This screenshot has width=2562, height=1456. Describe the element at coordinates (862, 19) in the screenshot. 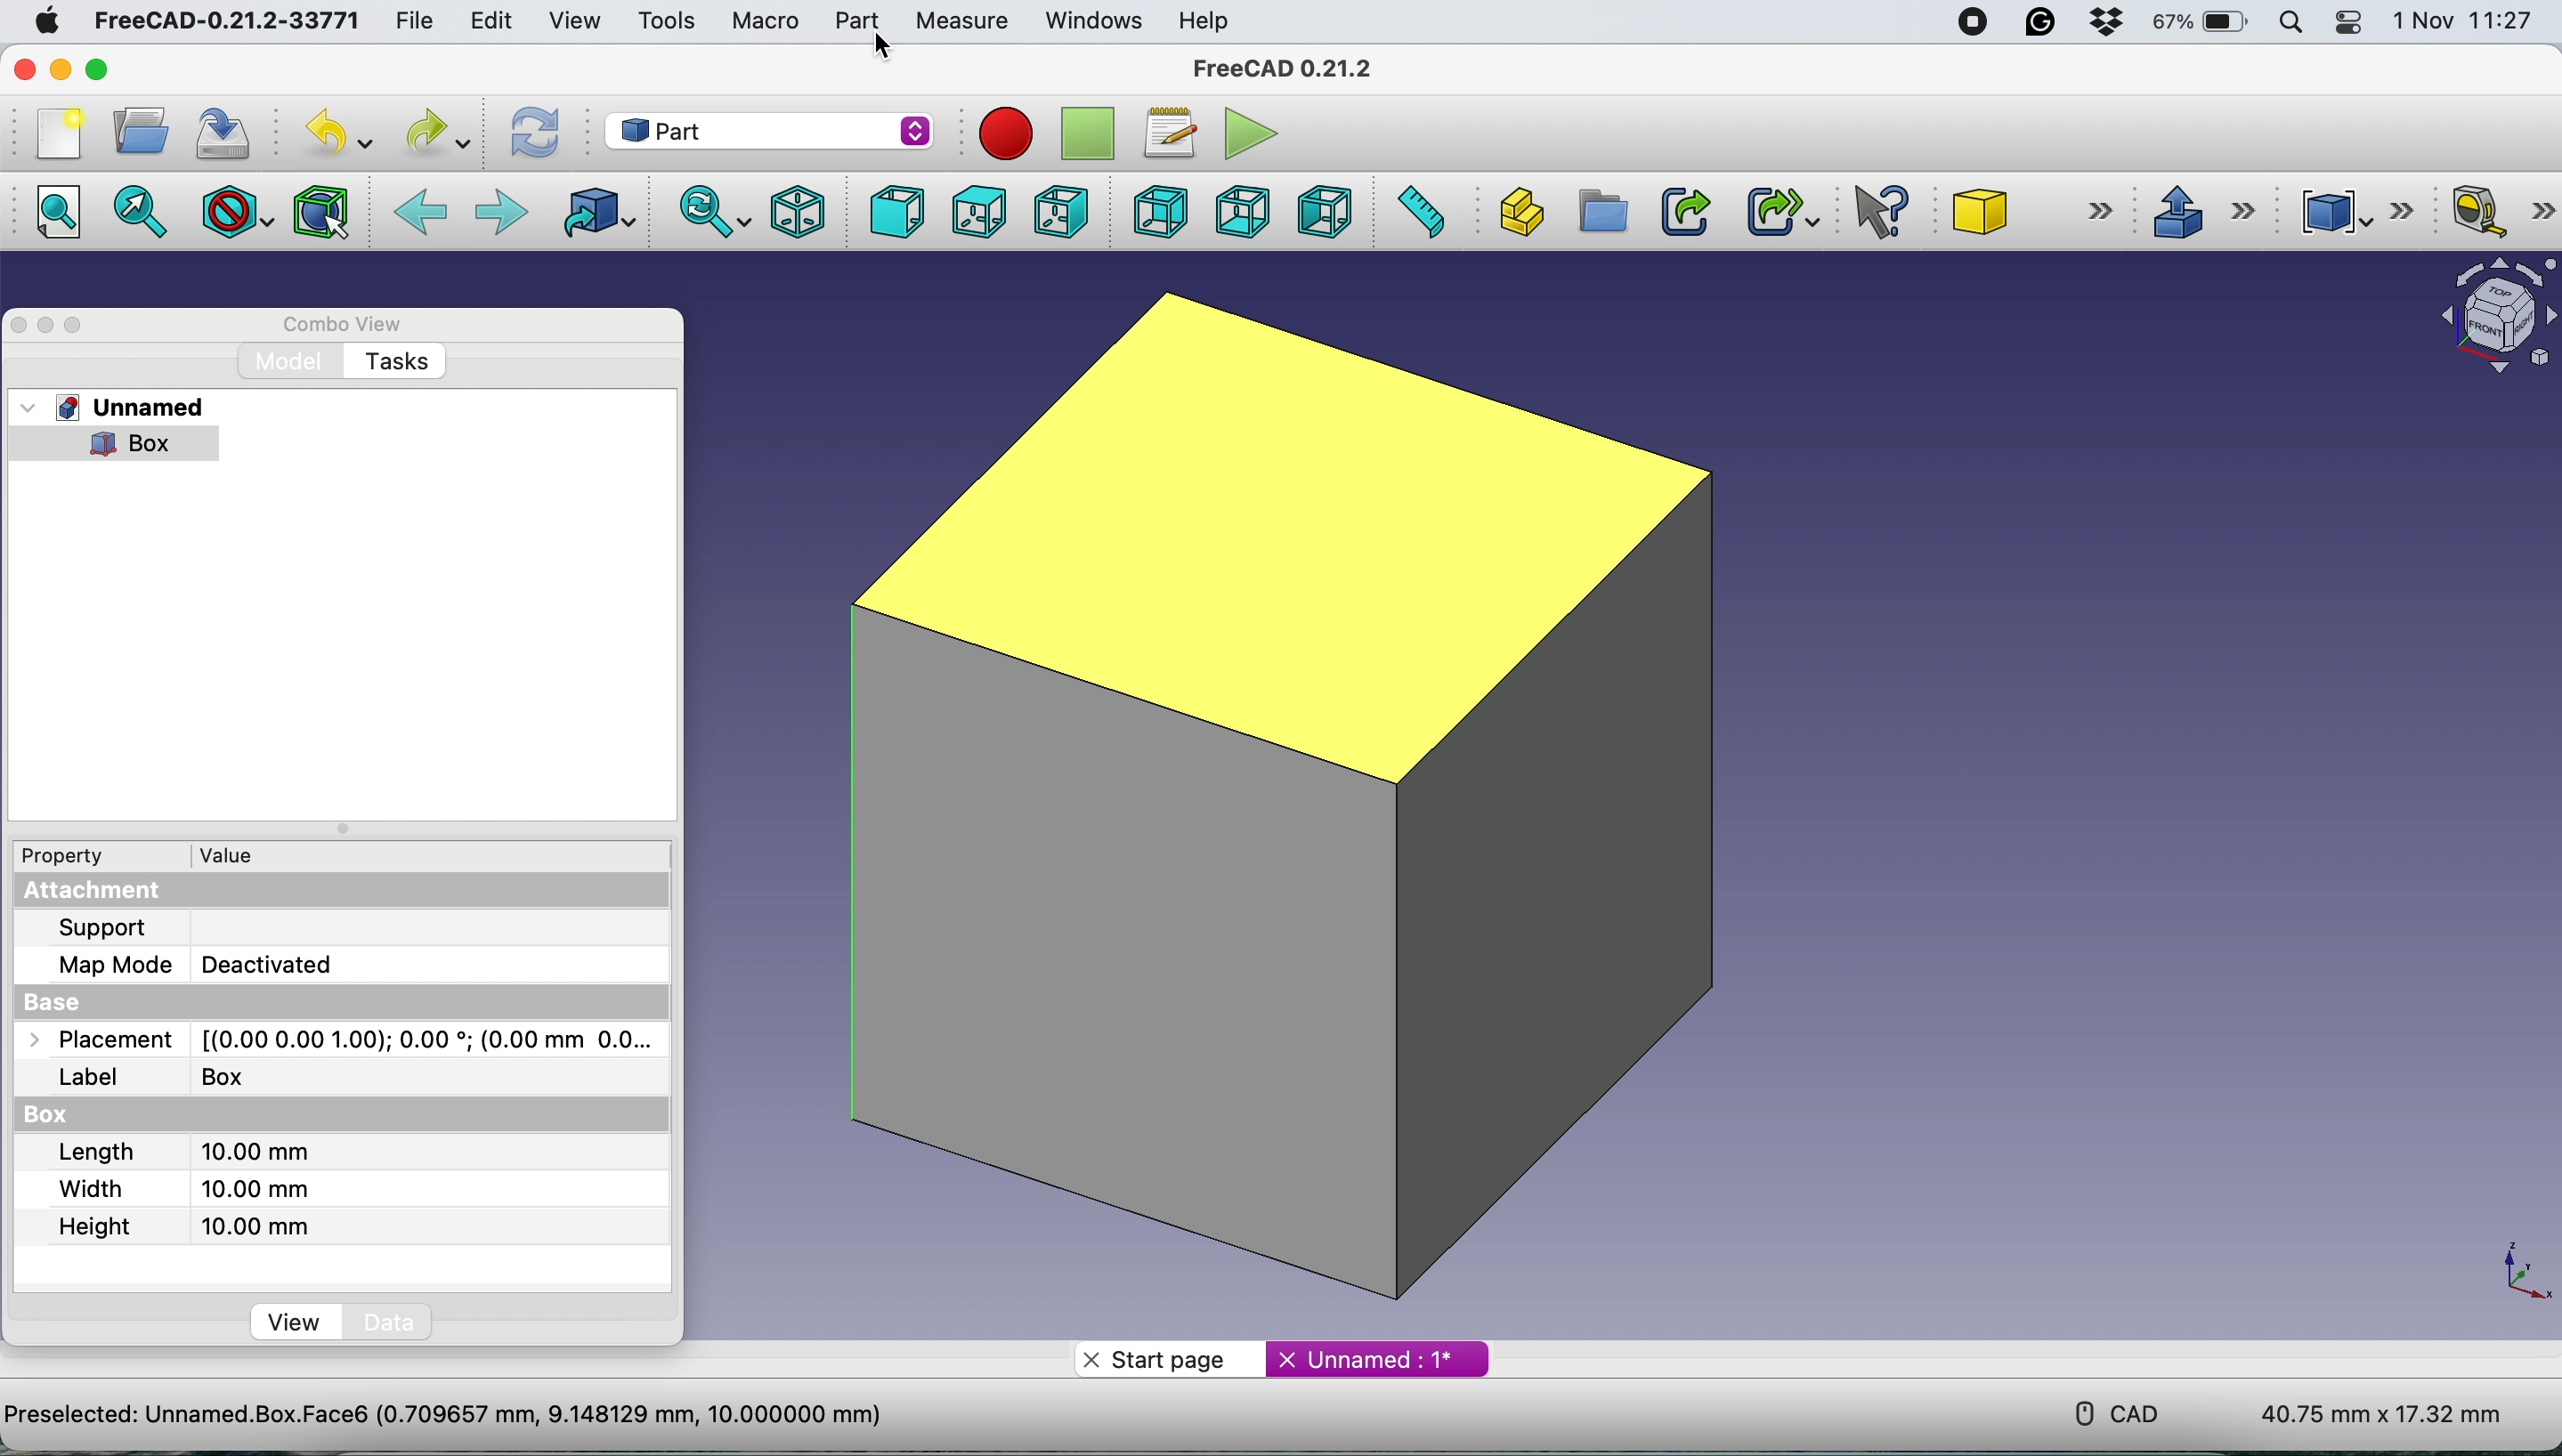

I see `part` at that location.